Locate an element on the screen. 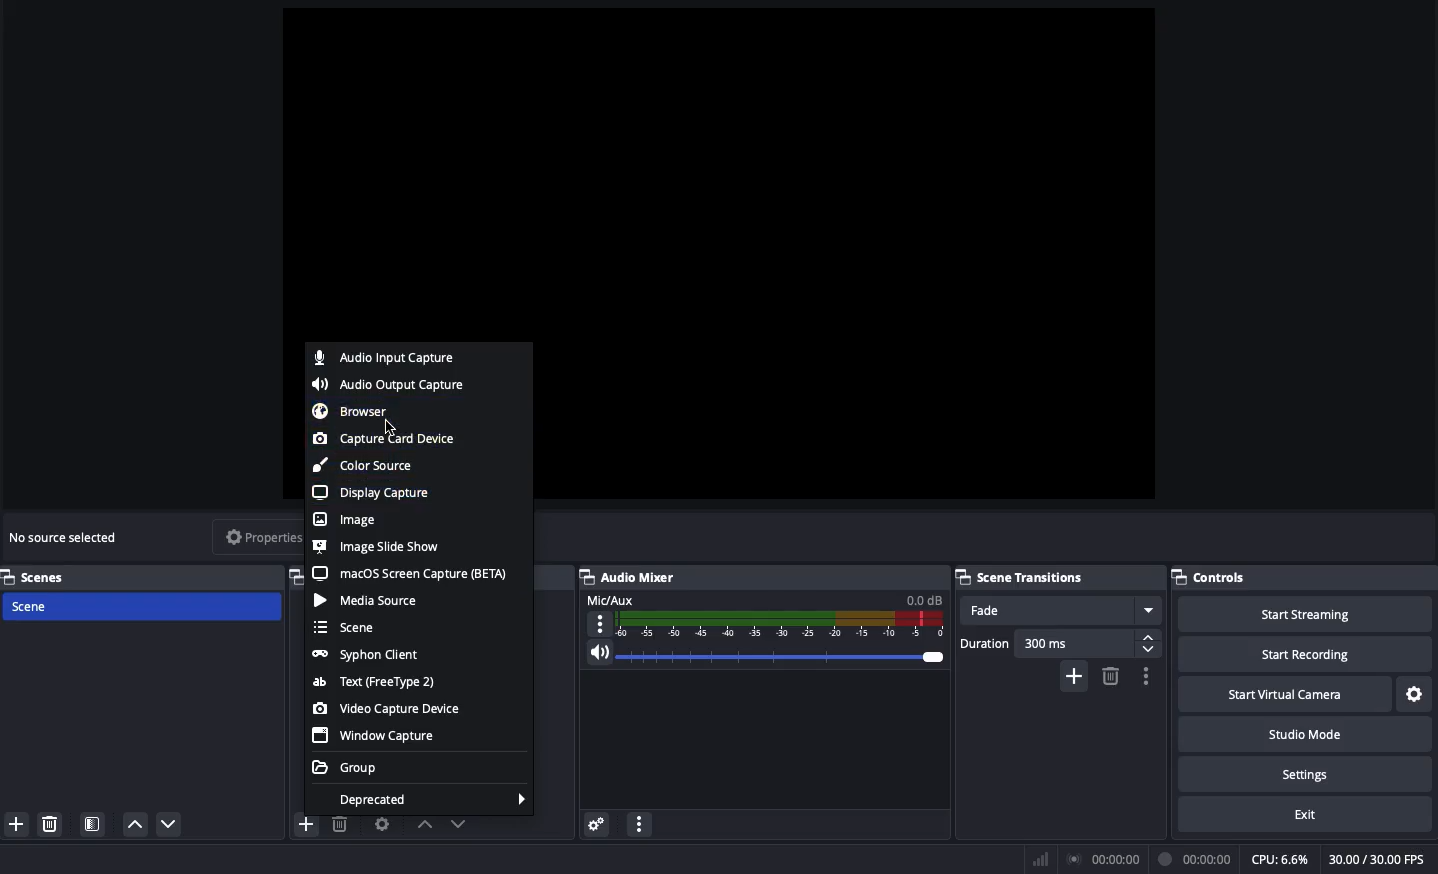  Window capture is located at coordinates (377, 737).